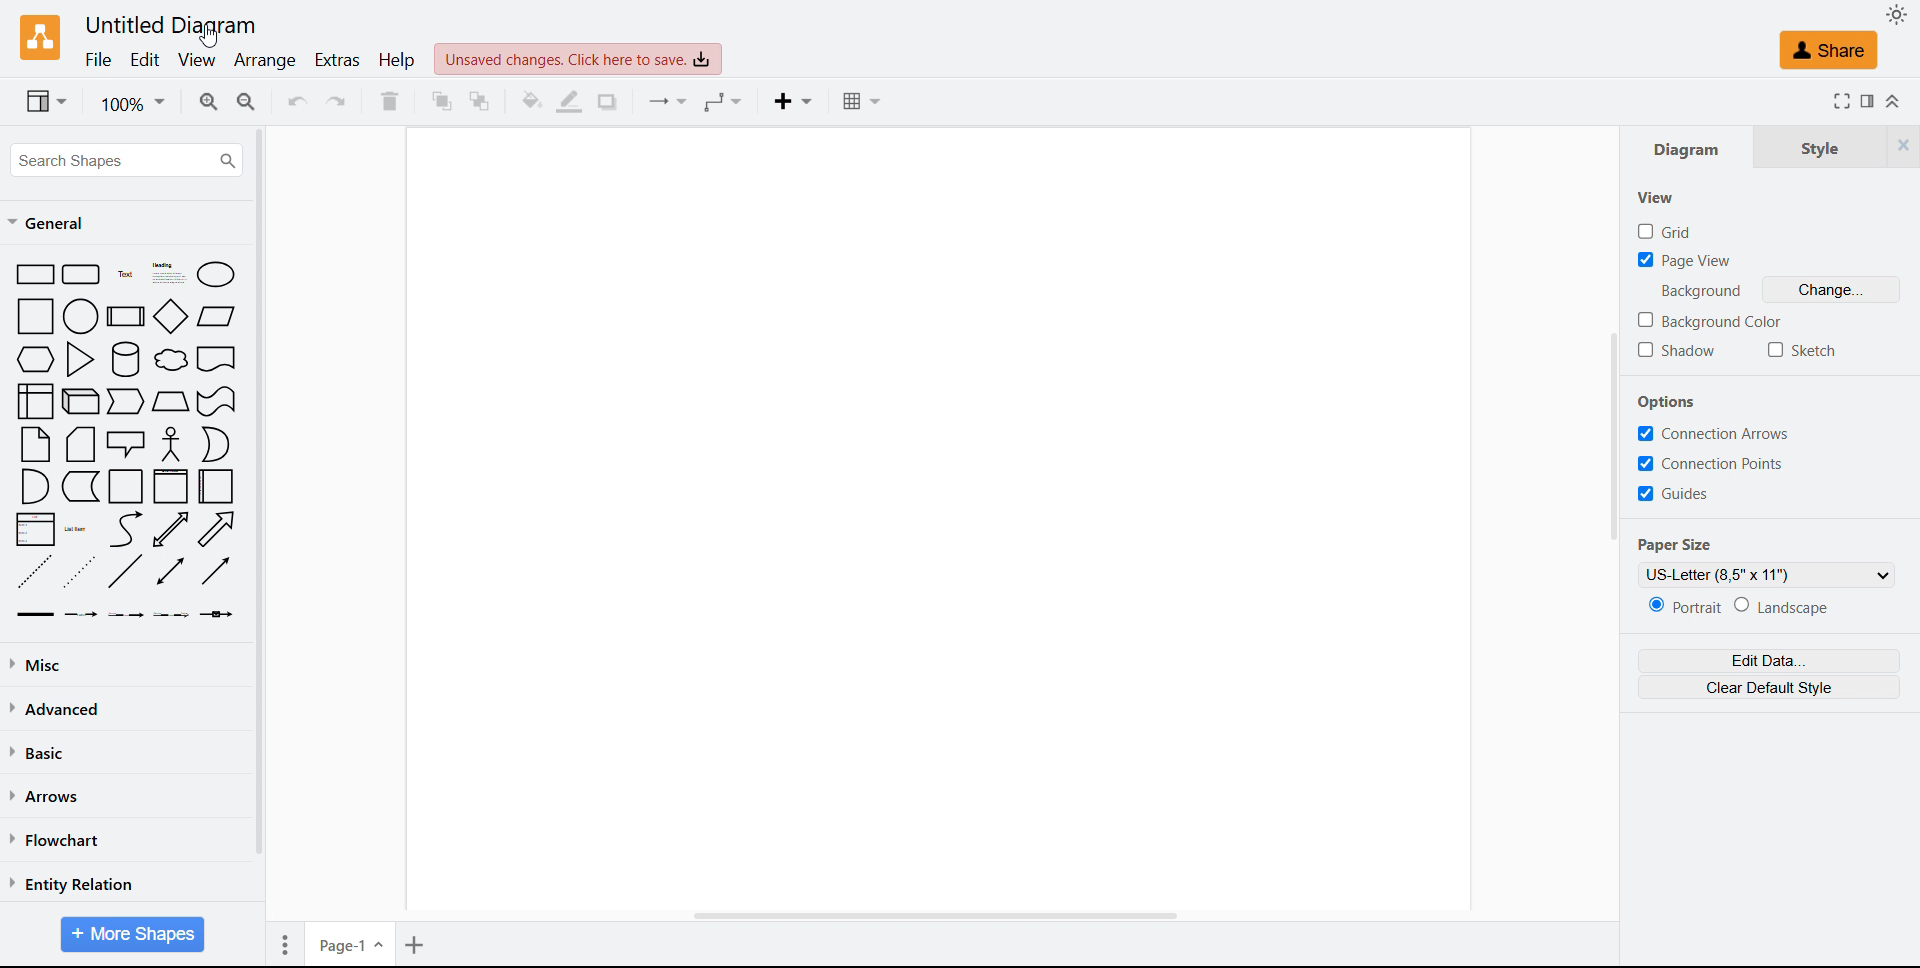  What do you see at coordinates (944, 521) in the screenshot?
I see `Drawing space ` at bounding box center [944, 521].